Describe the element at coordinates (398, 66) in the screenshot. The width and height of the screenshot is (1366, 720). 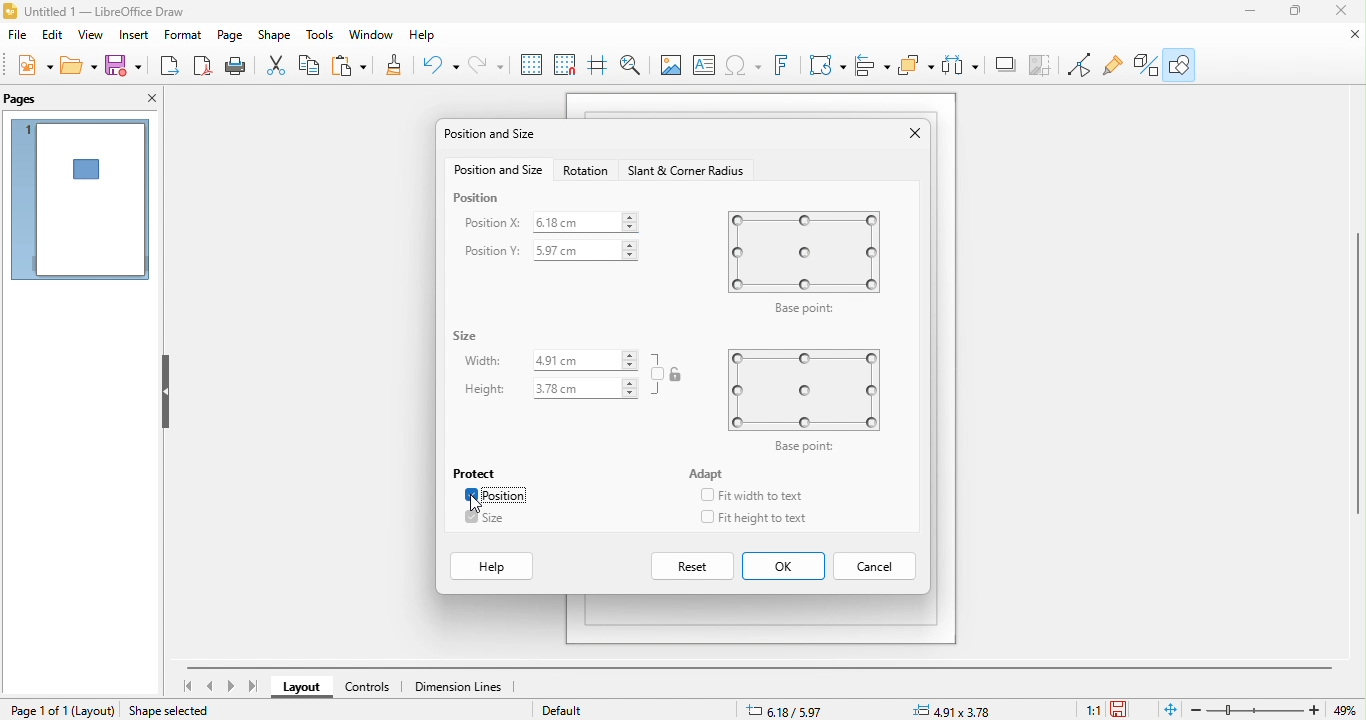
I see `clone formatting` at that location.